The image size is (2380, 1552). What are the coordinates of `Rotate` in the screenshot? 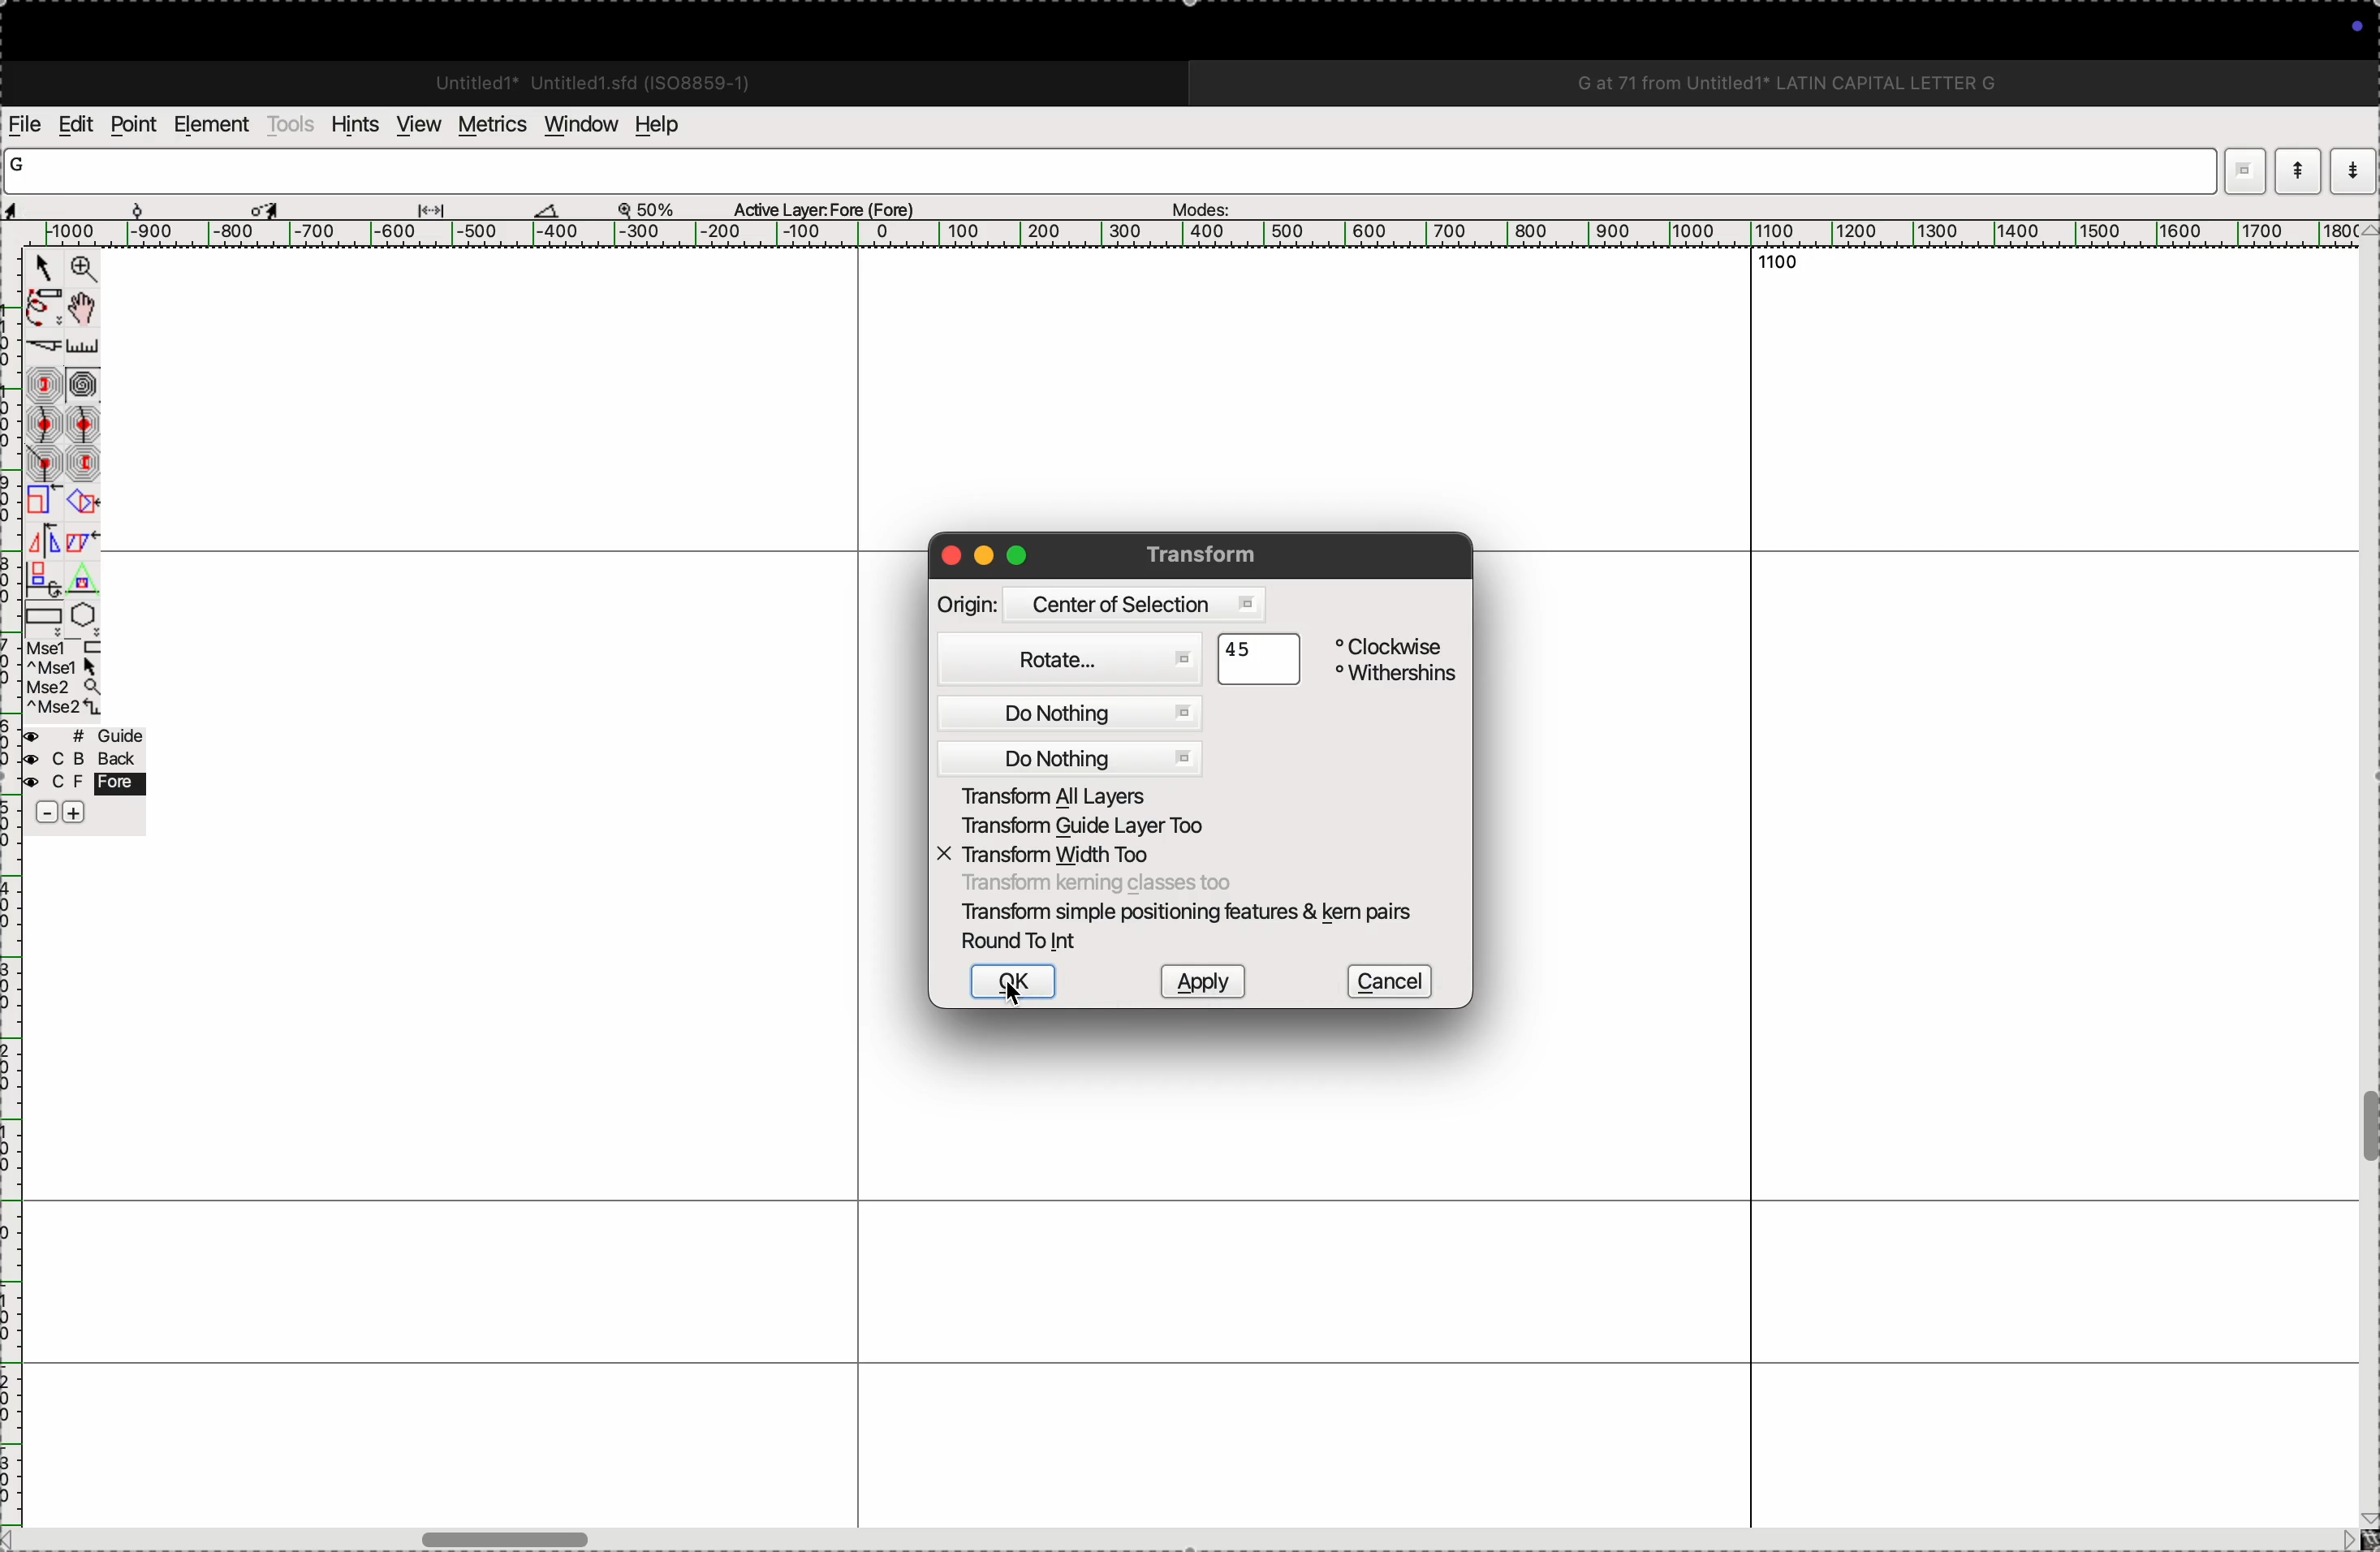 It's located at (1069, 661).